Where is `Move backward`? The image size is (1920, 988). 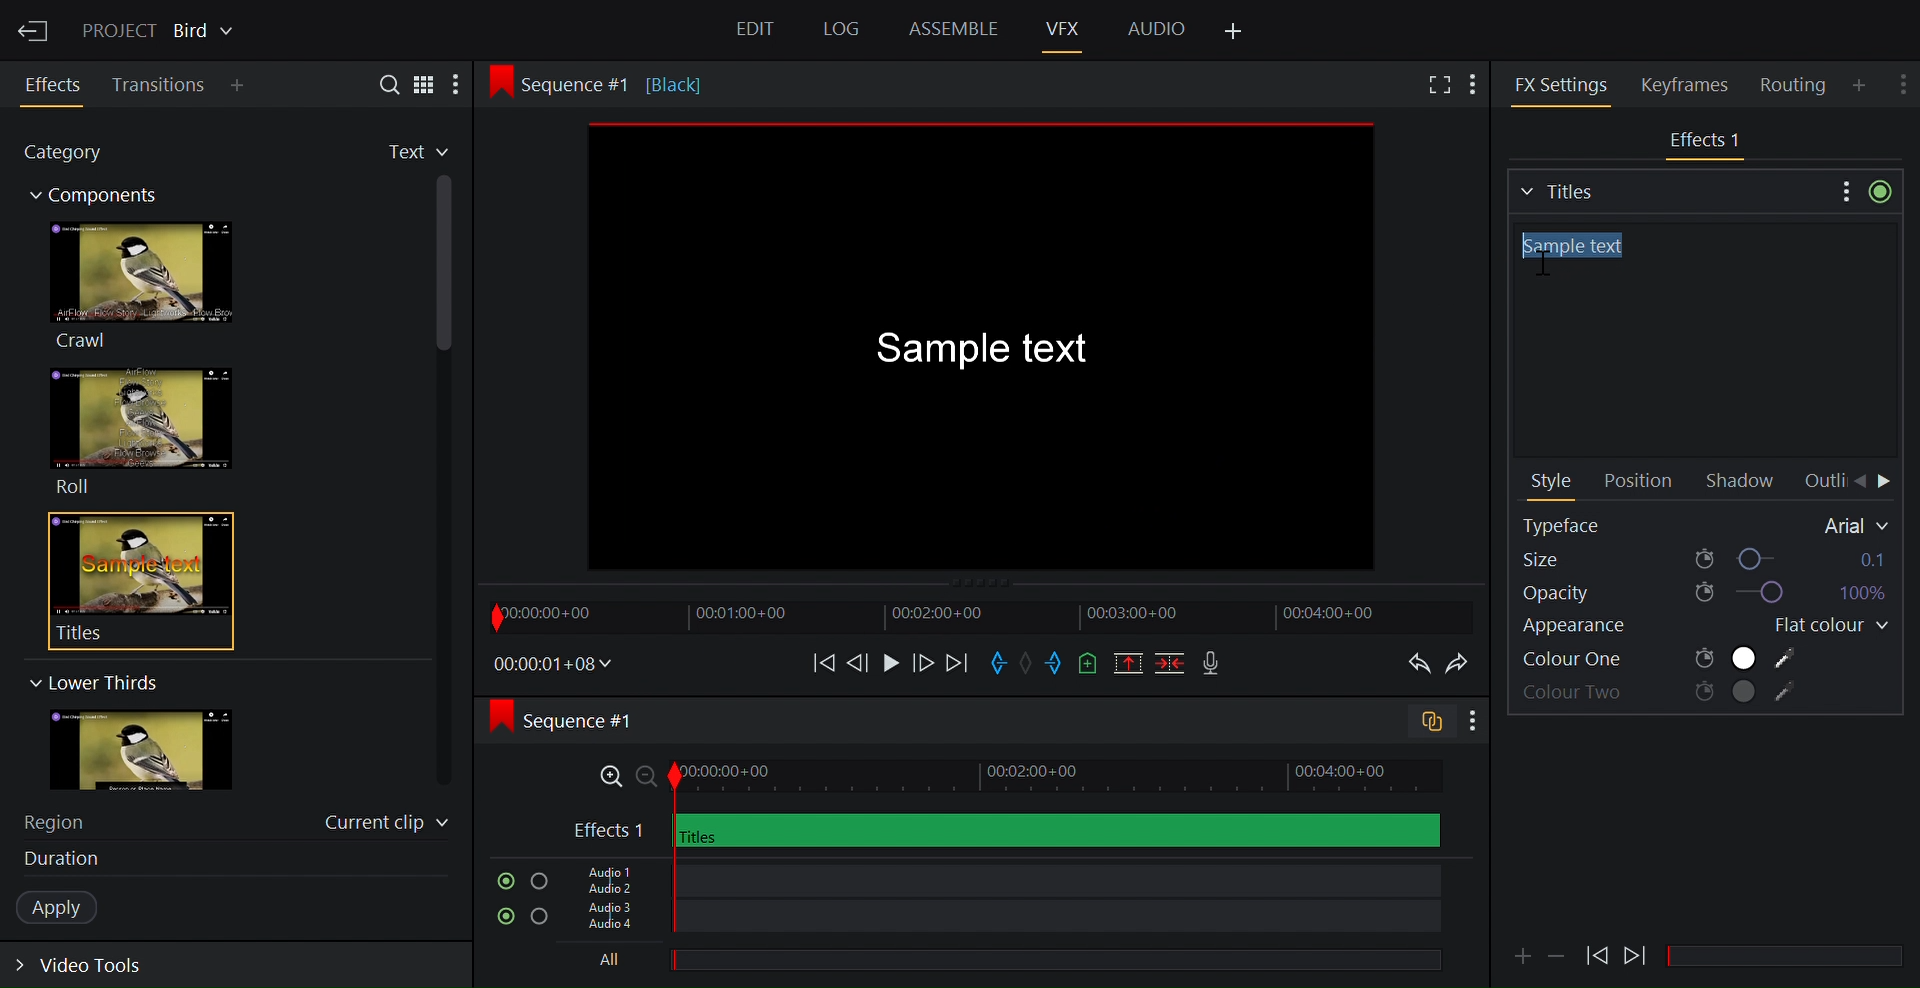 Move backward is located at coordinates (817, 662).